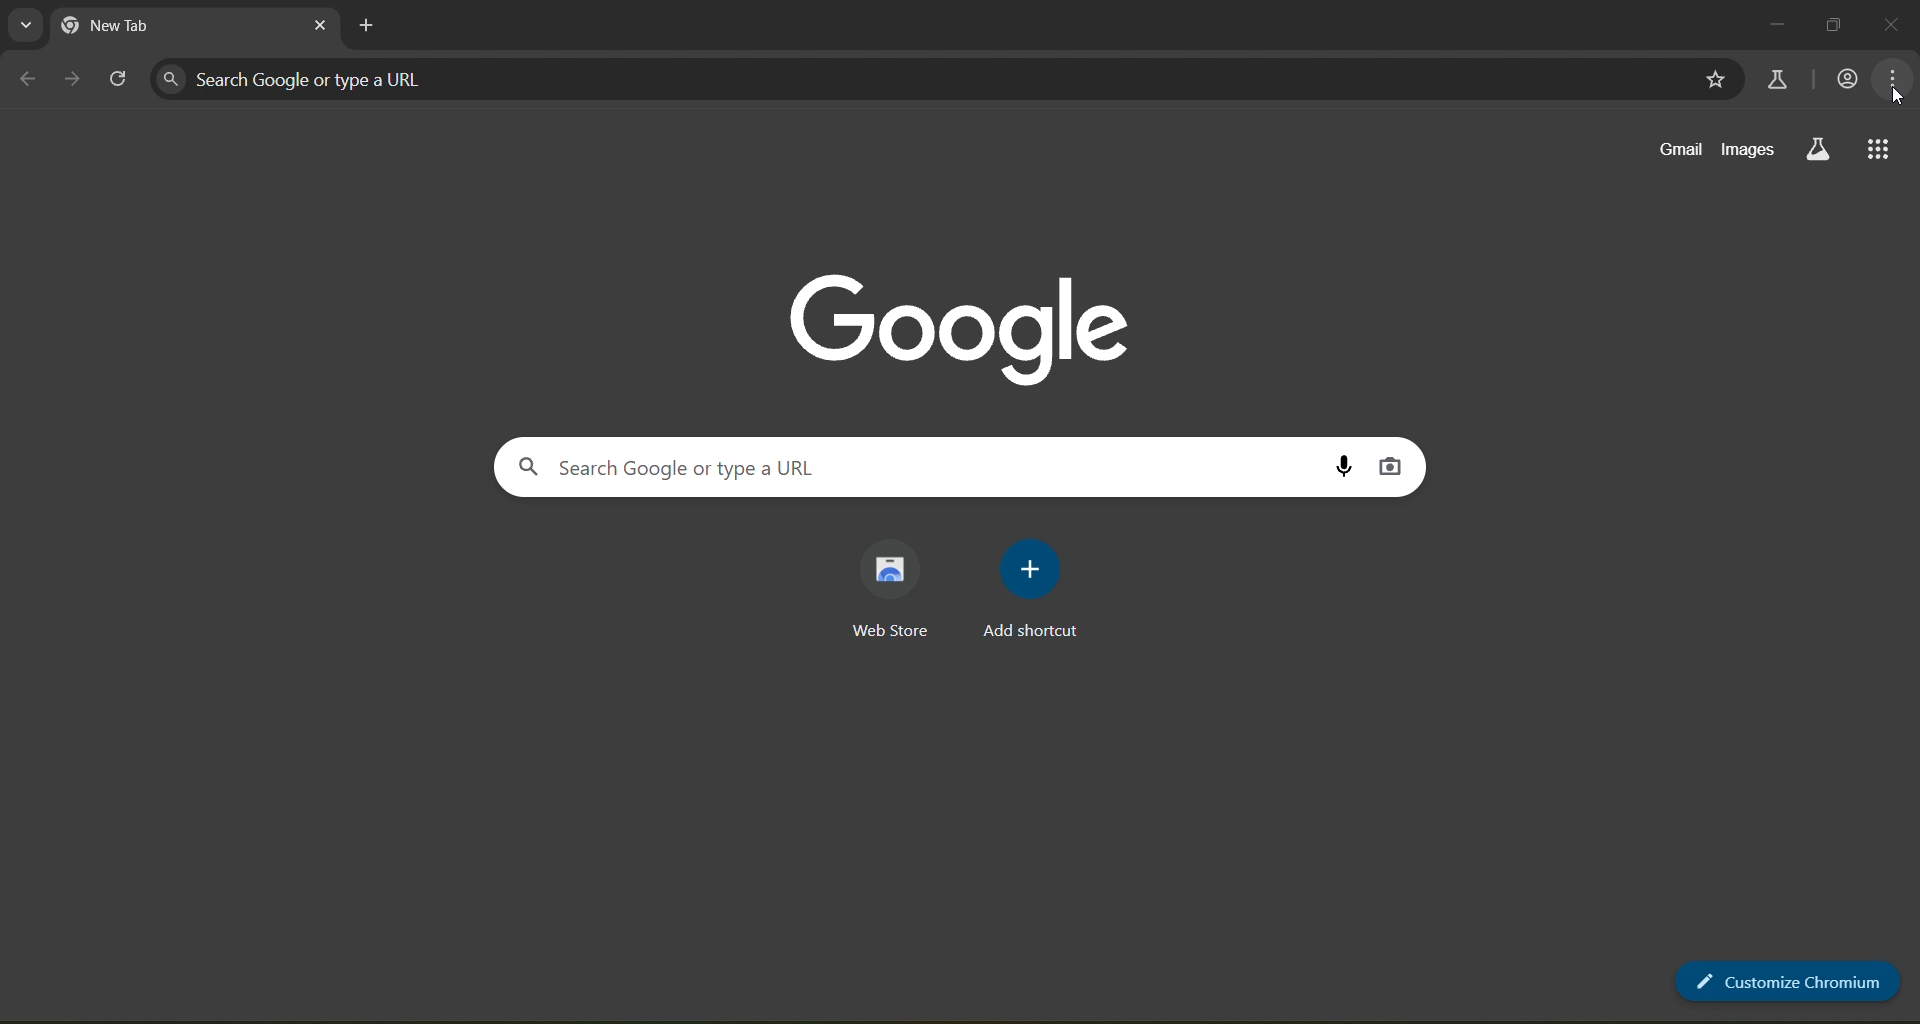 This screenshot has height=1024, width=1920. I want to click on close tab, so click(320, 29).